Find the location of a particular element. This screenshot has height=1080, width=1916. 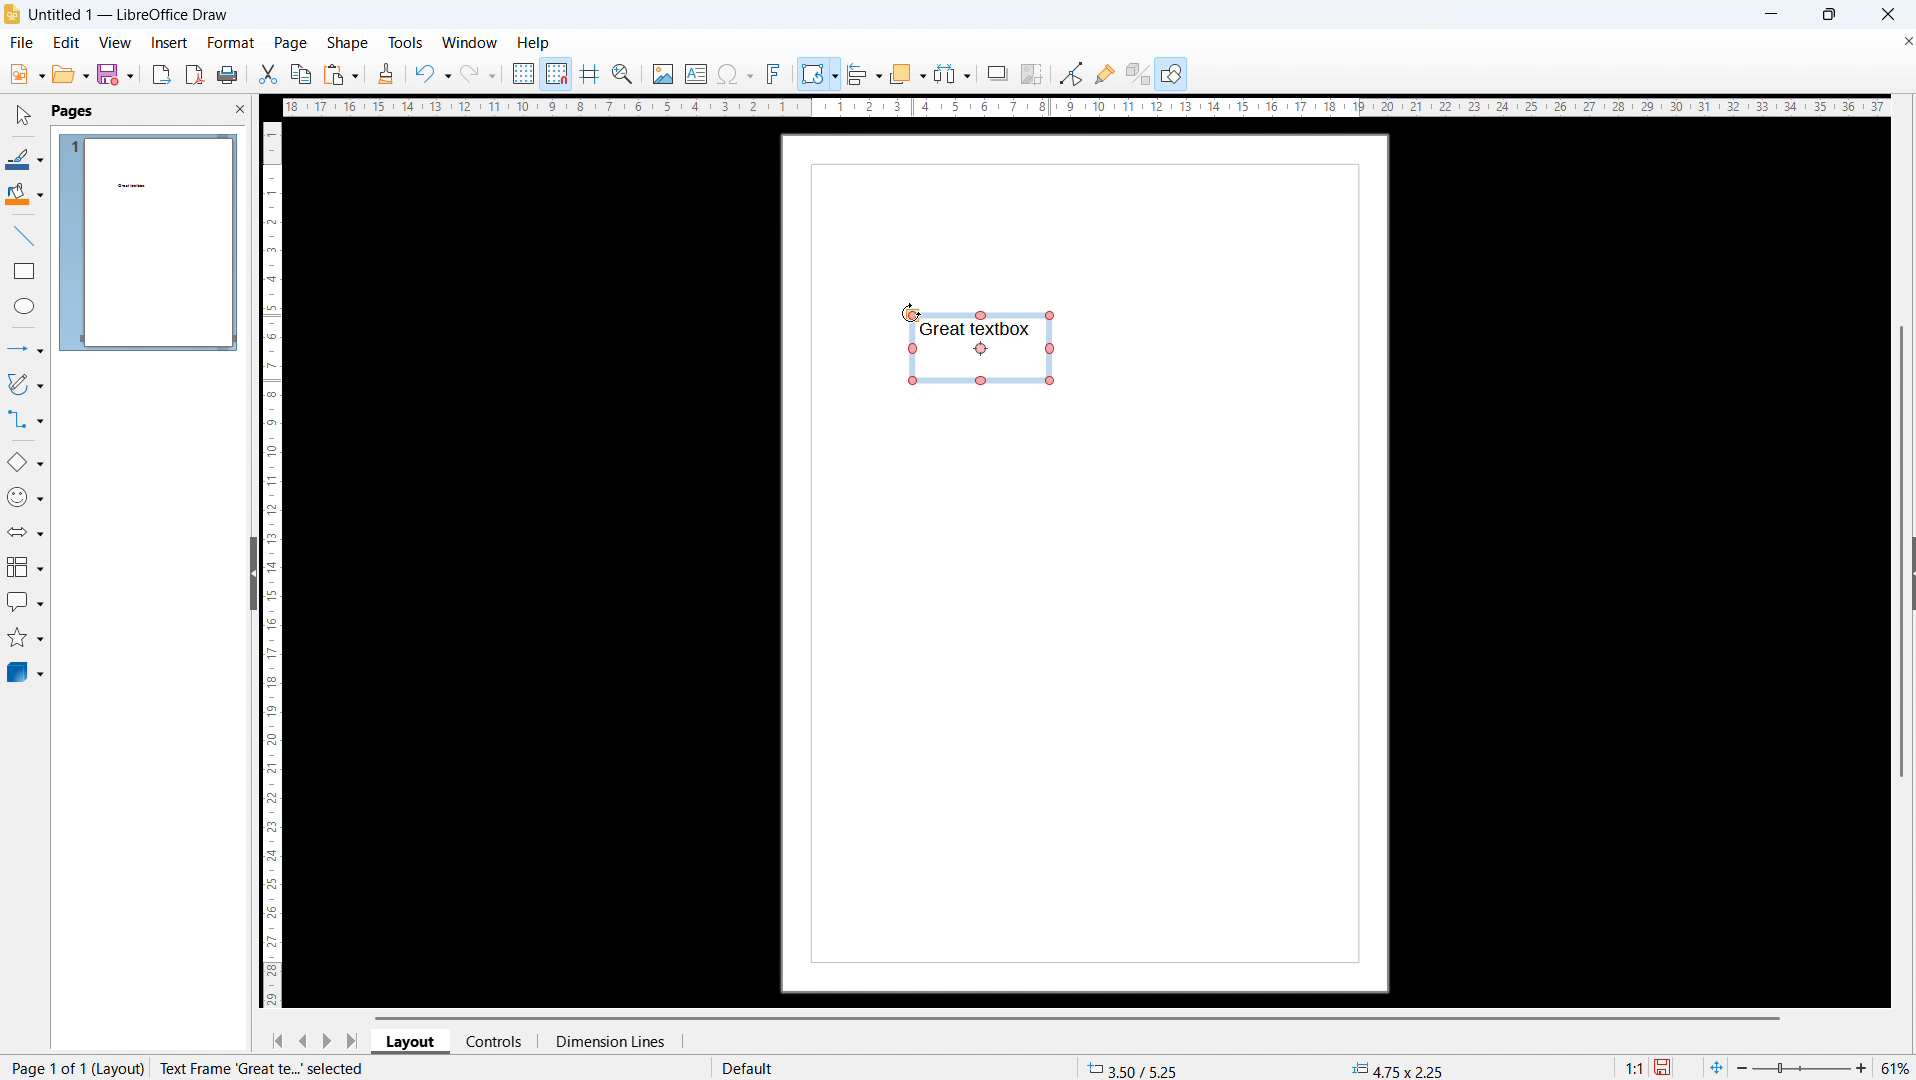

insert textbox is located at coordinates (696, 73).